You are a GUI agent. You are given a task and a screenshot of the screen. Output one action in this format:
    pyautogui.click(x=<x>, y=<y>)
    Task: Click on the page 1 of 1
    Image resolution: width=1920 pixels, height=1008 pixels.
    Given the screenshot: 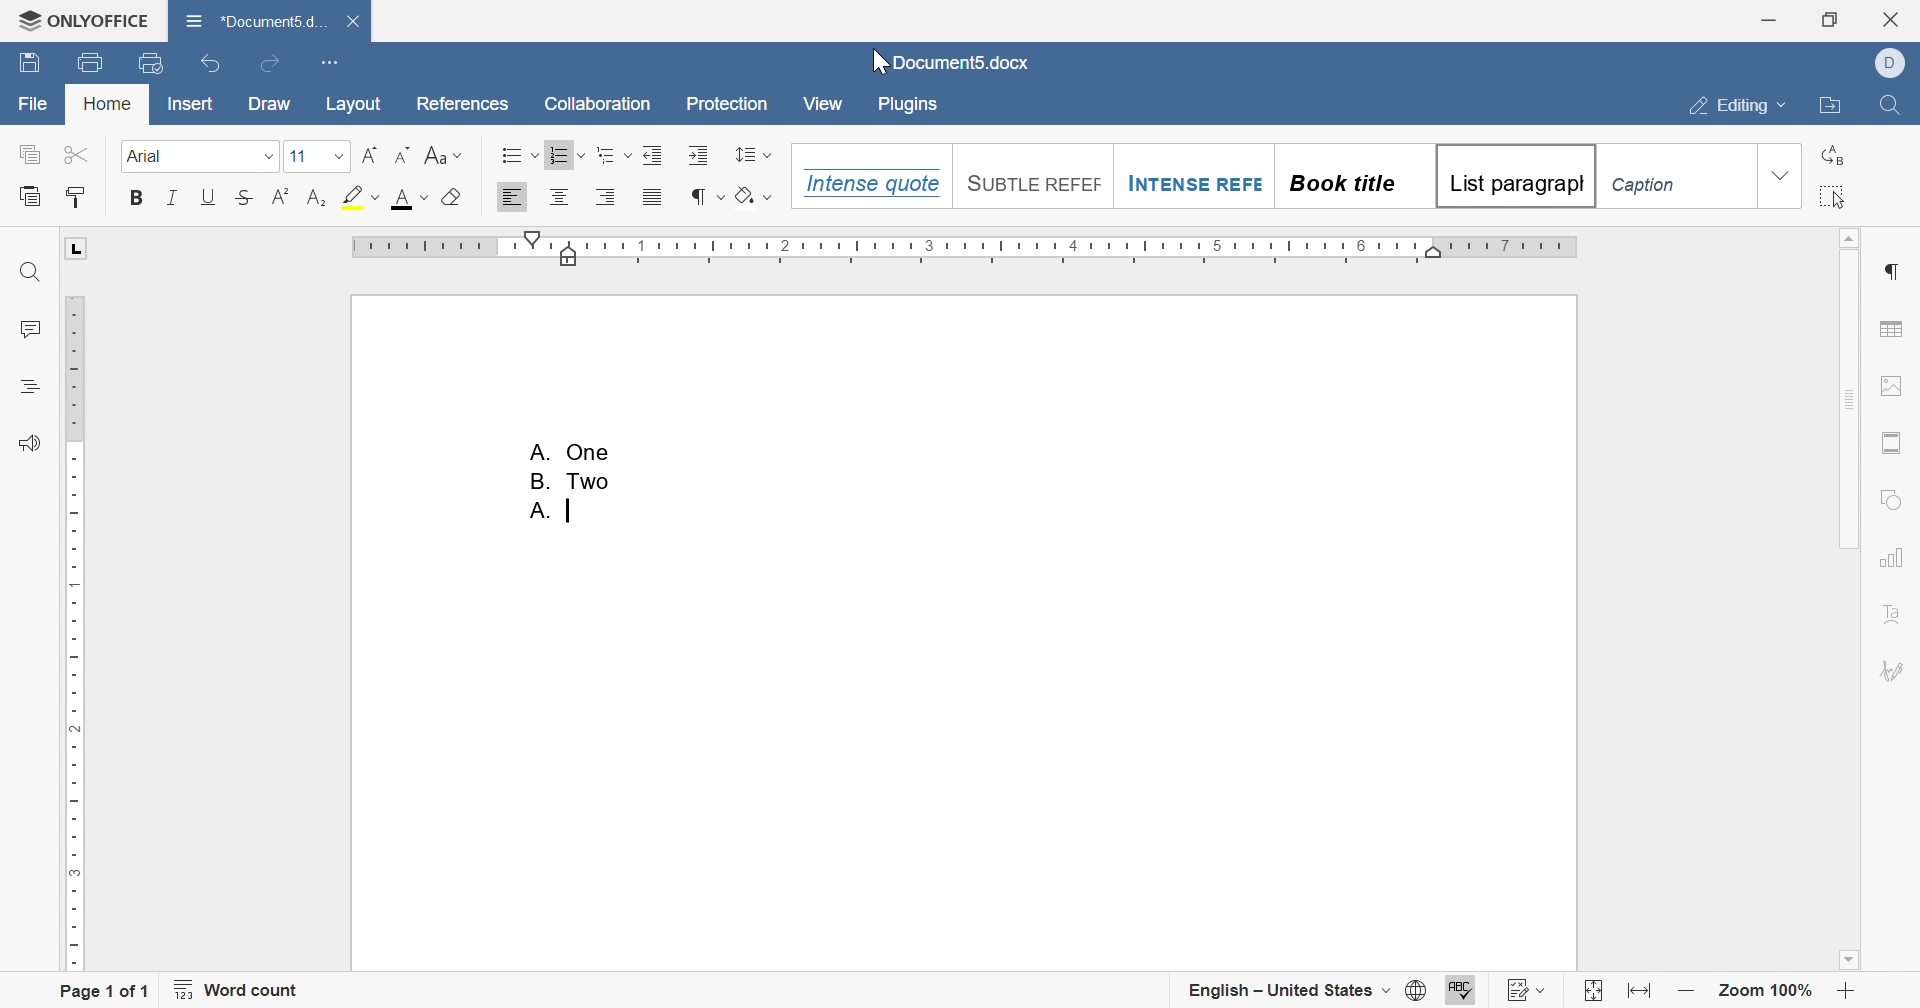 What is the action you would take?
    pyautogui.click(x=106, y=989)
    